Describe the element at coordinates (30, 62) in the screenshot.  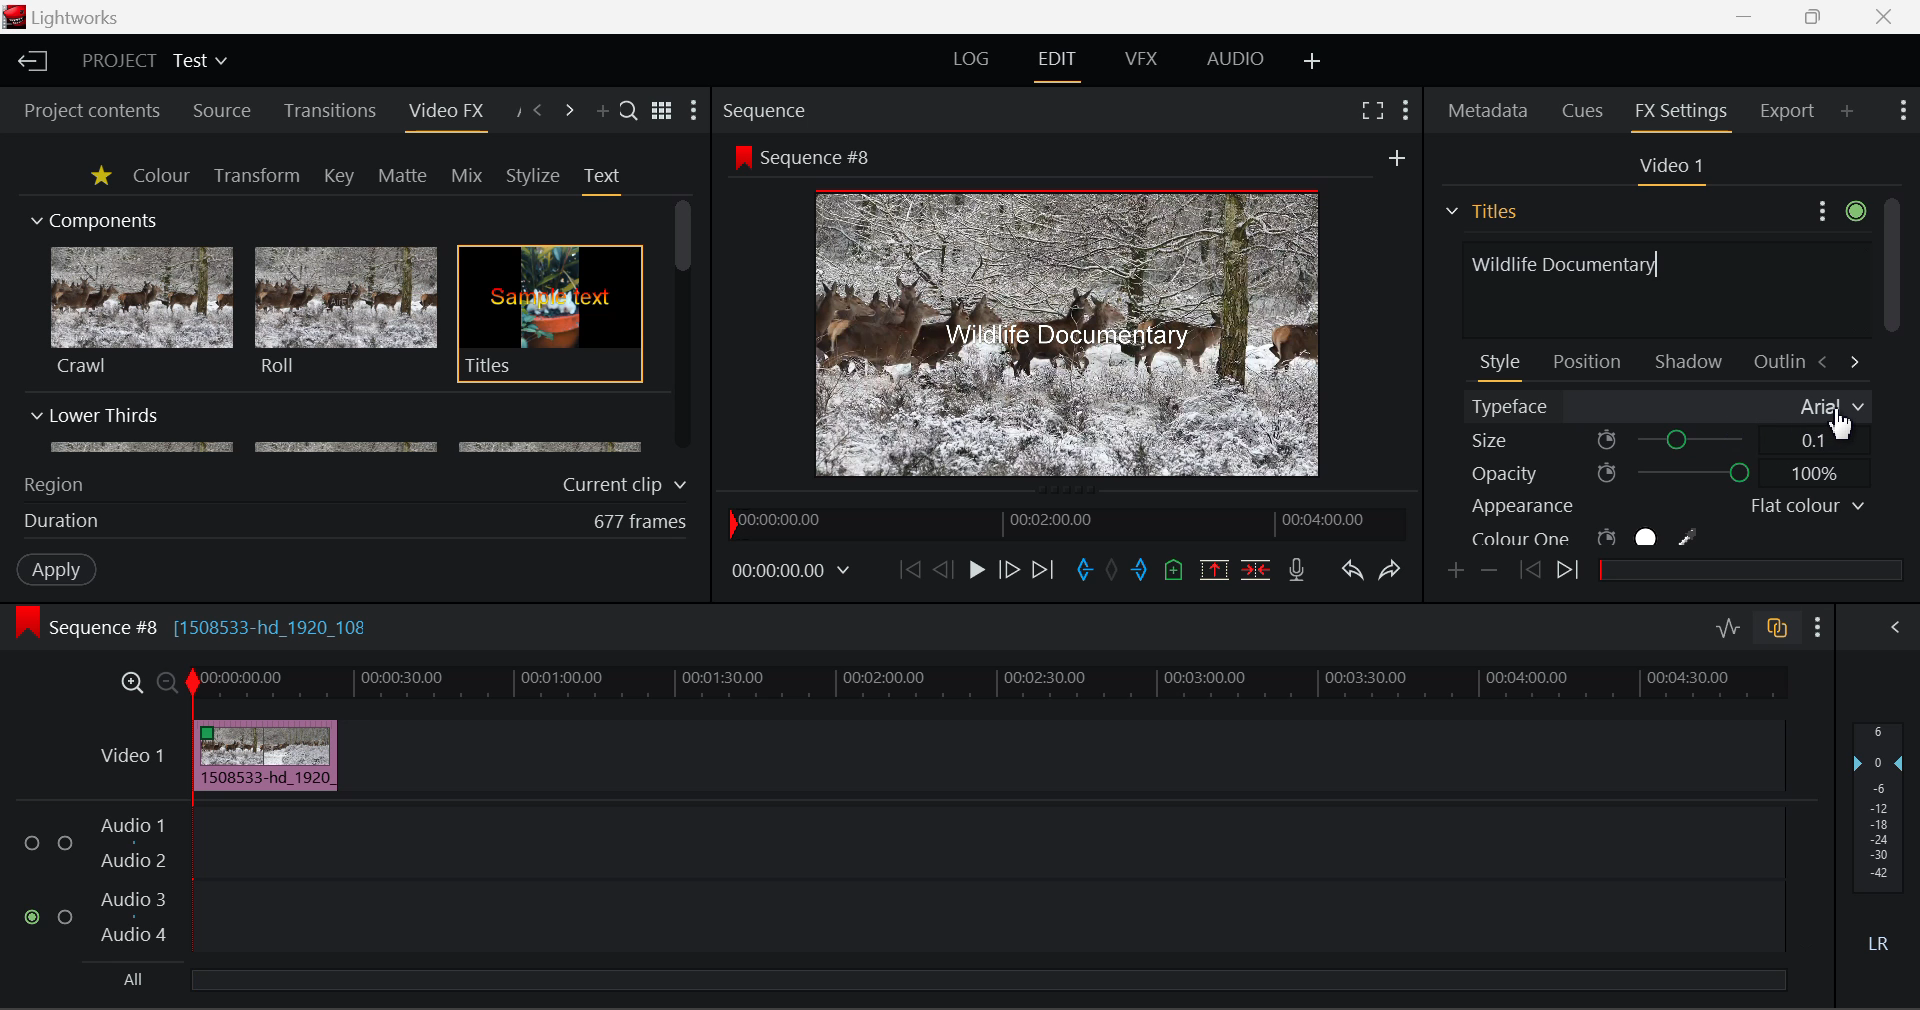
I see `Back to Homepage` at that location.